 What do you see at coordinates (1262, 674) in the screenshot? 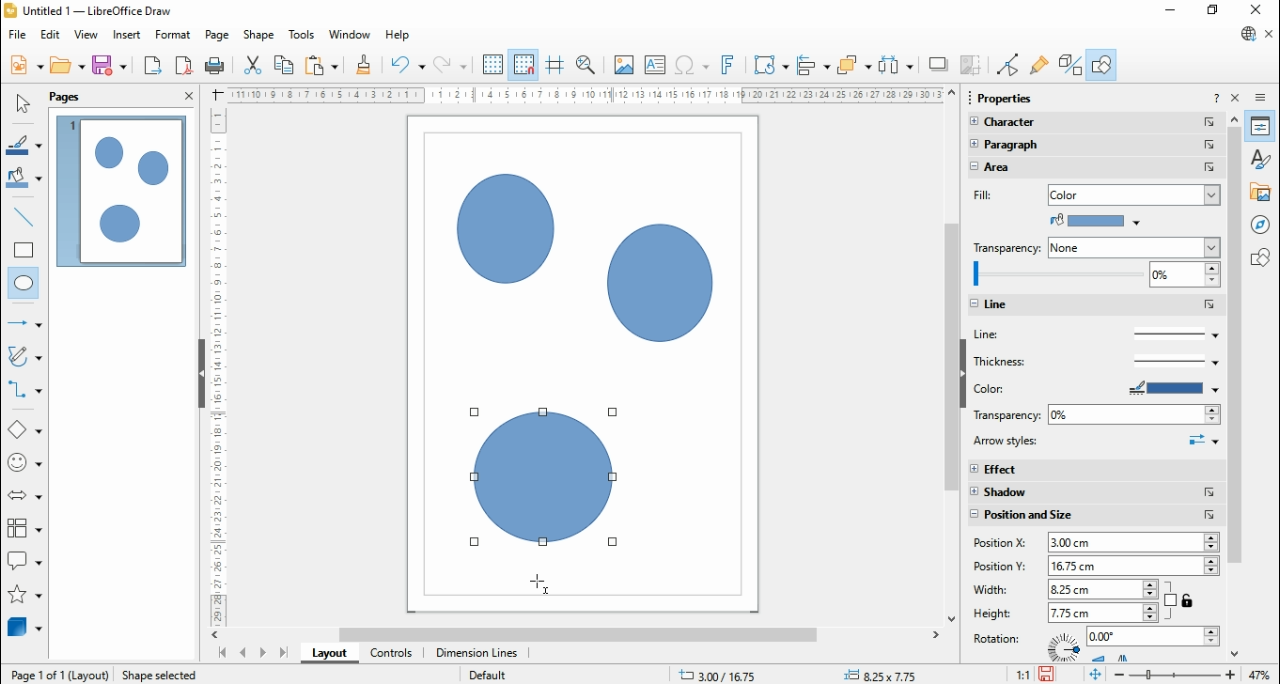
I see `47%` at bounding box center [1262, 674].